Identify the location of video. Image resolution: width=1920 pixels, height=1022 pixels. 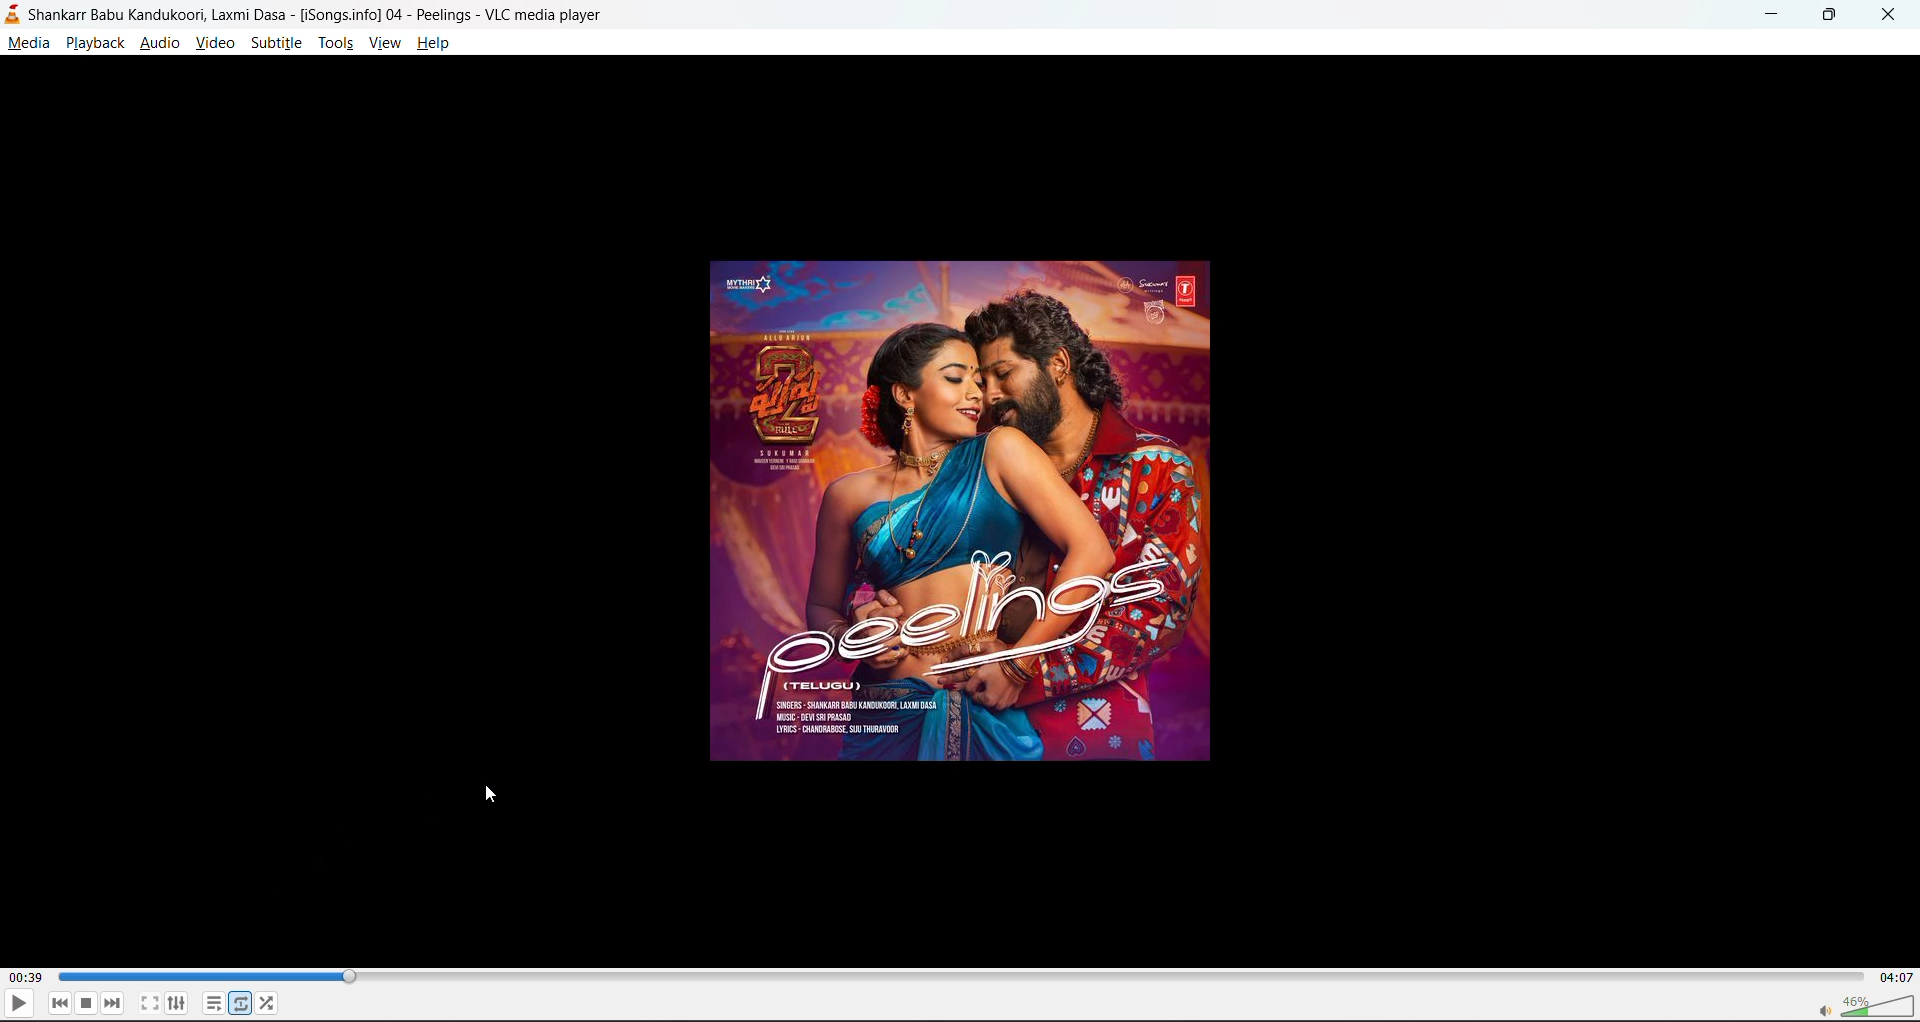
(216, 44).